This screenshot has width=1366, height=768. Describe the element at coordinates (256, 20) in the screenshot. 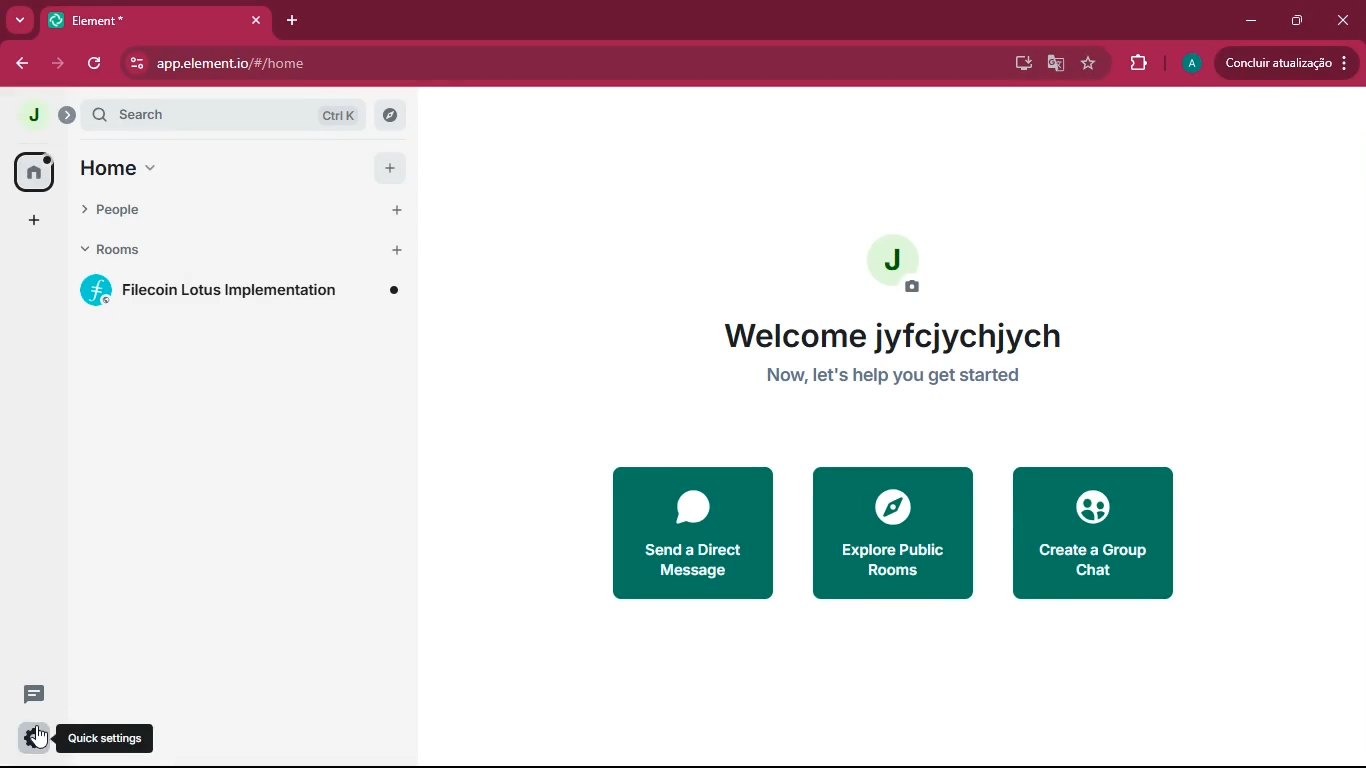

I see `Close` at that location.